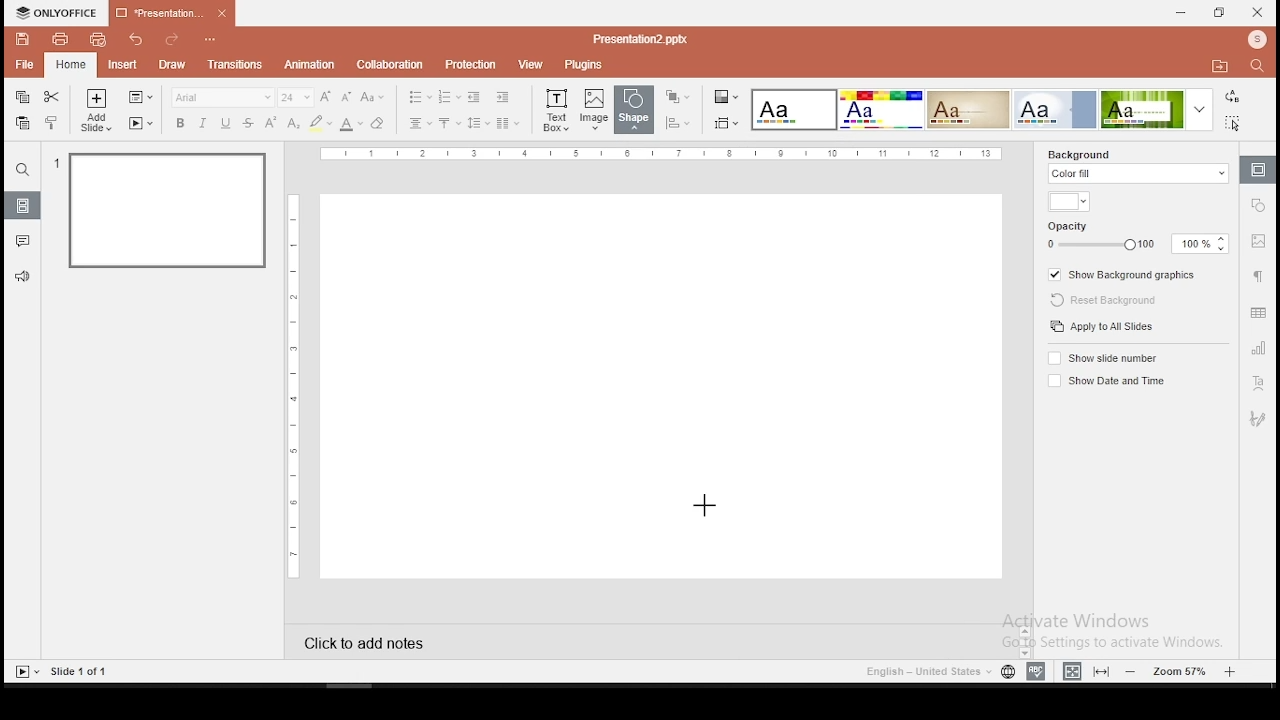 The width and height of the screenshot is (1280, 720). I want to click on slide 1 of 1, so click(81, 671).